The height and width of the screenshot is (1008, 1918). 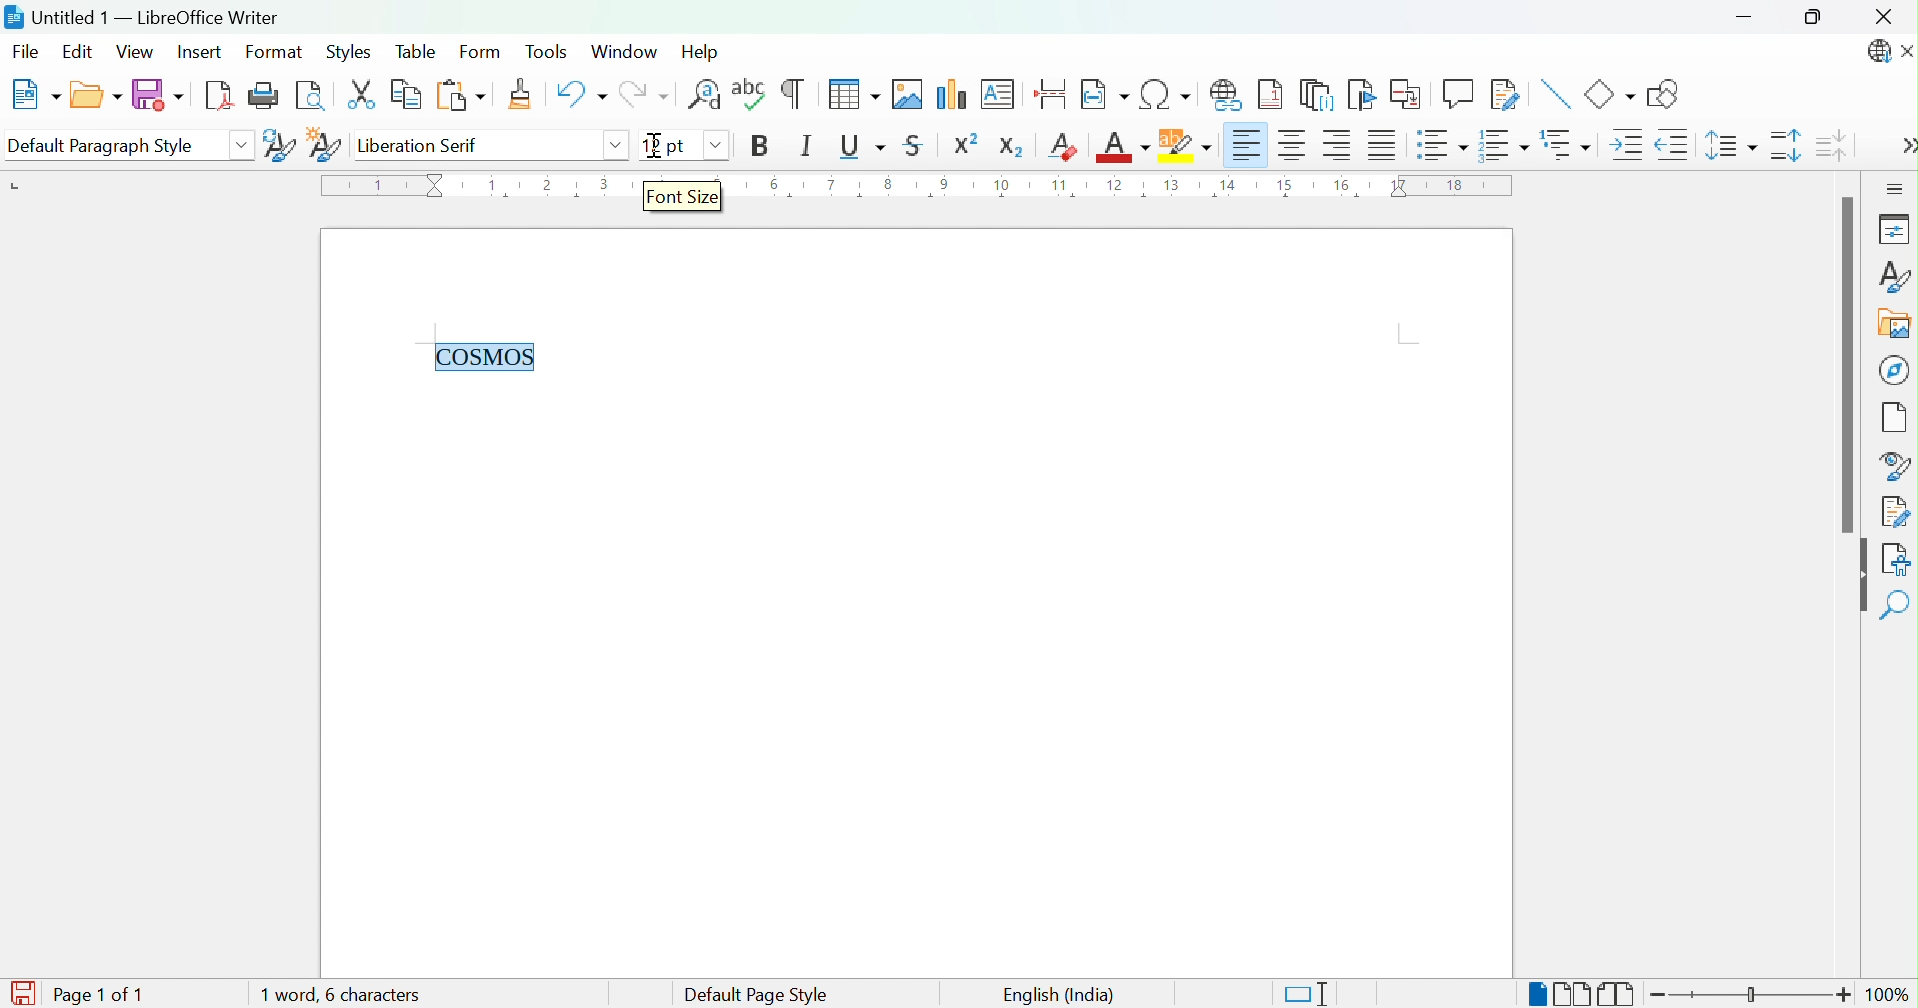 I want to click on Insert Footnote, so click(x=1271, y=95).